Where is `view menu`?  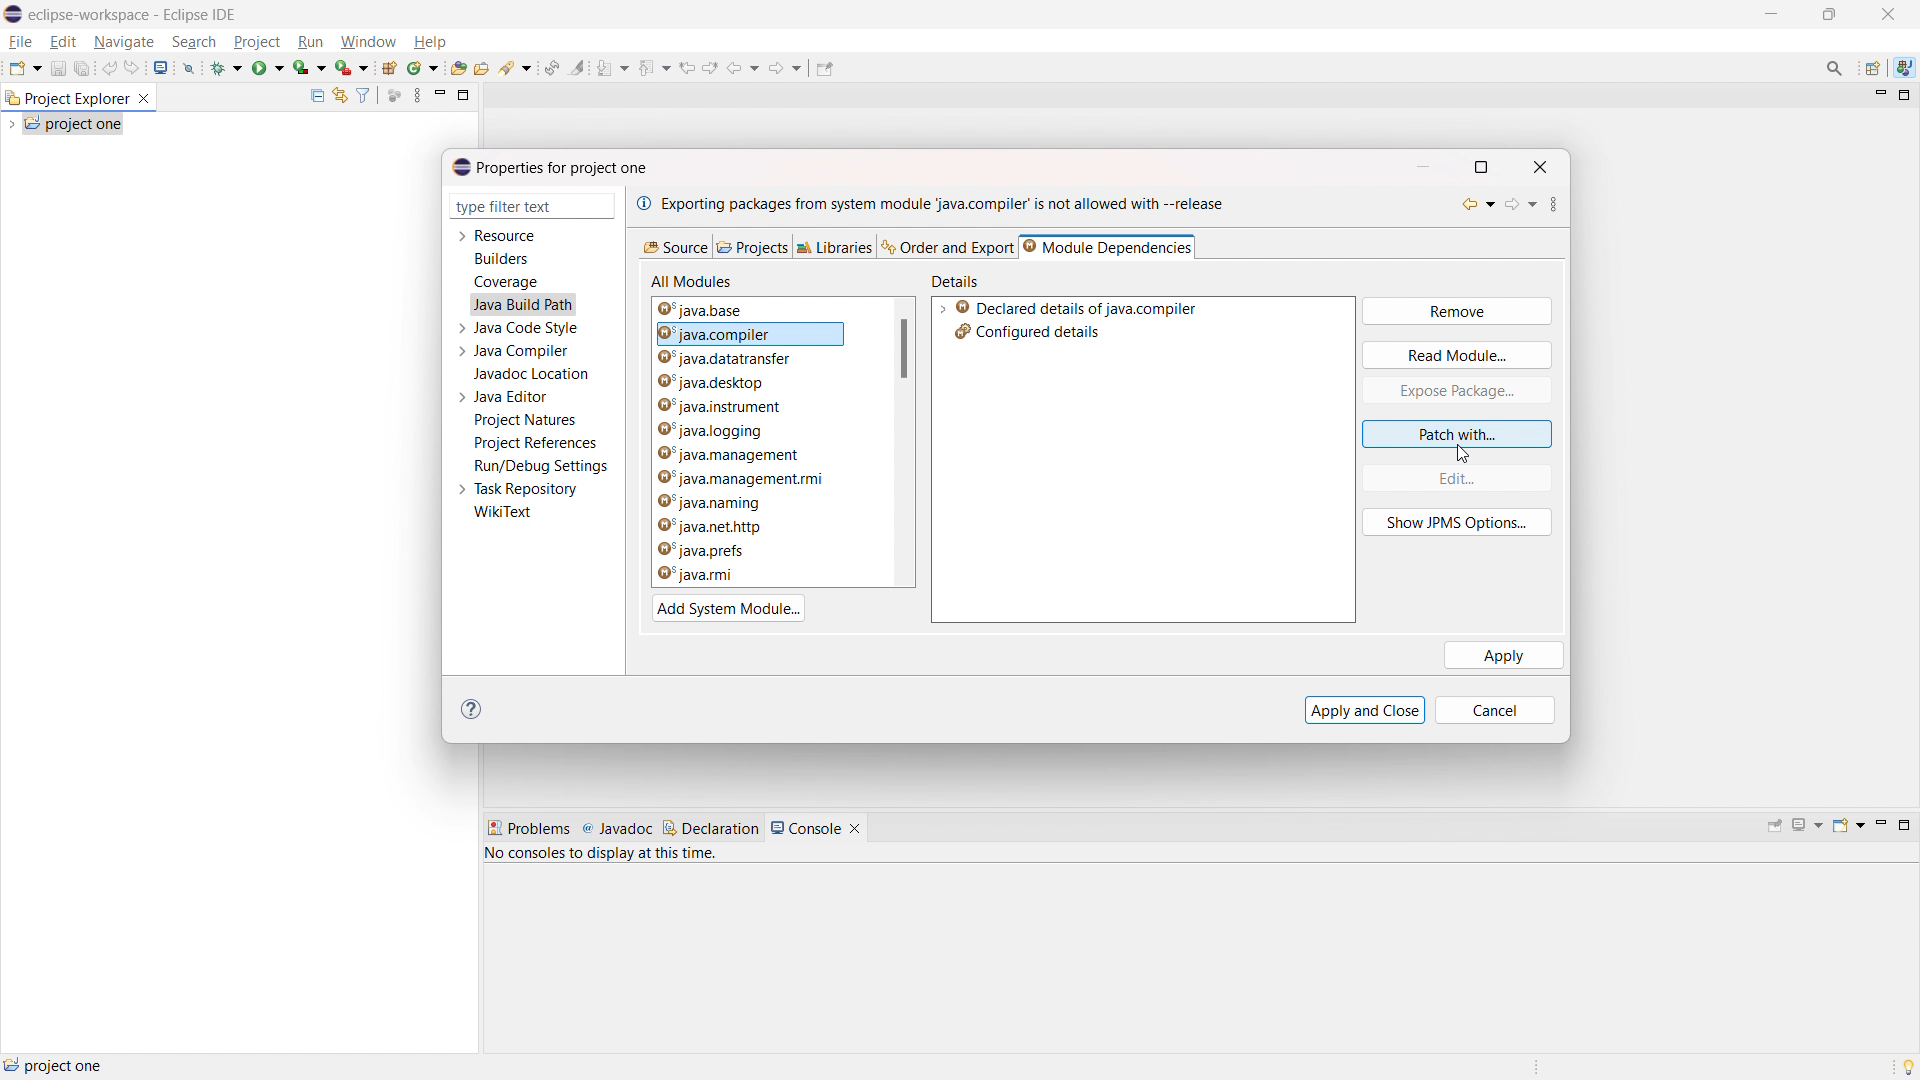 view menu is located at coordinates (417, 95).